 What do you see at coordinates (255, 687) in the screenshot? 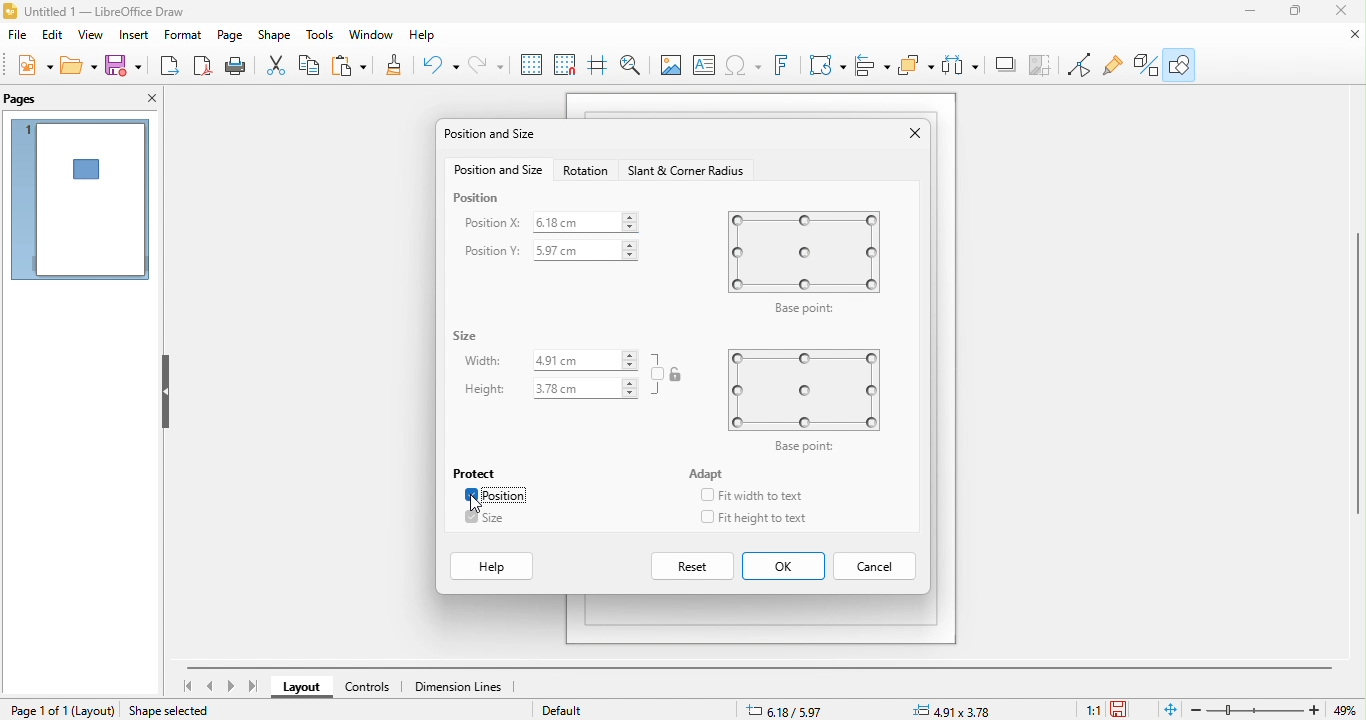
I see `last page` at bounding box center [255, 687].